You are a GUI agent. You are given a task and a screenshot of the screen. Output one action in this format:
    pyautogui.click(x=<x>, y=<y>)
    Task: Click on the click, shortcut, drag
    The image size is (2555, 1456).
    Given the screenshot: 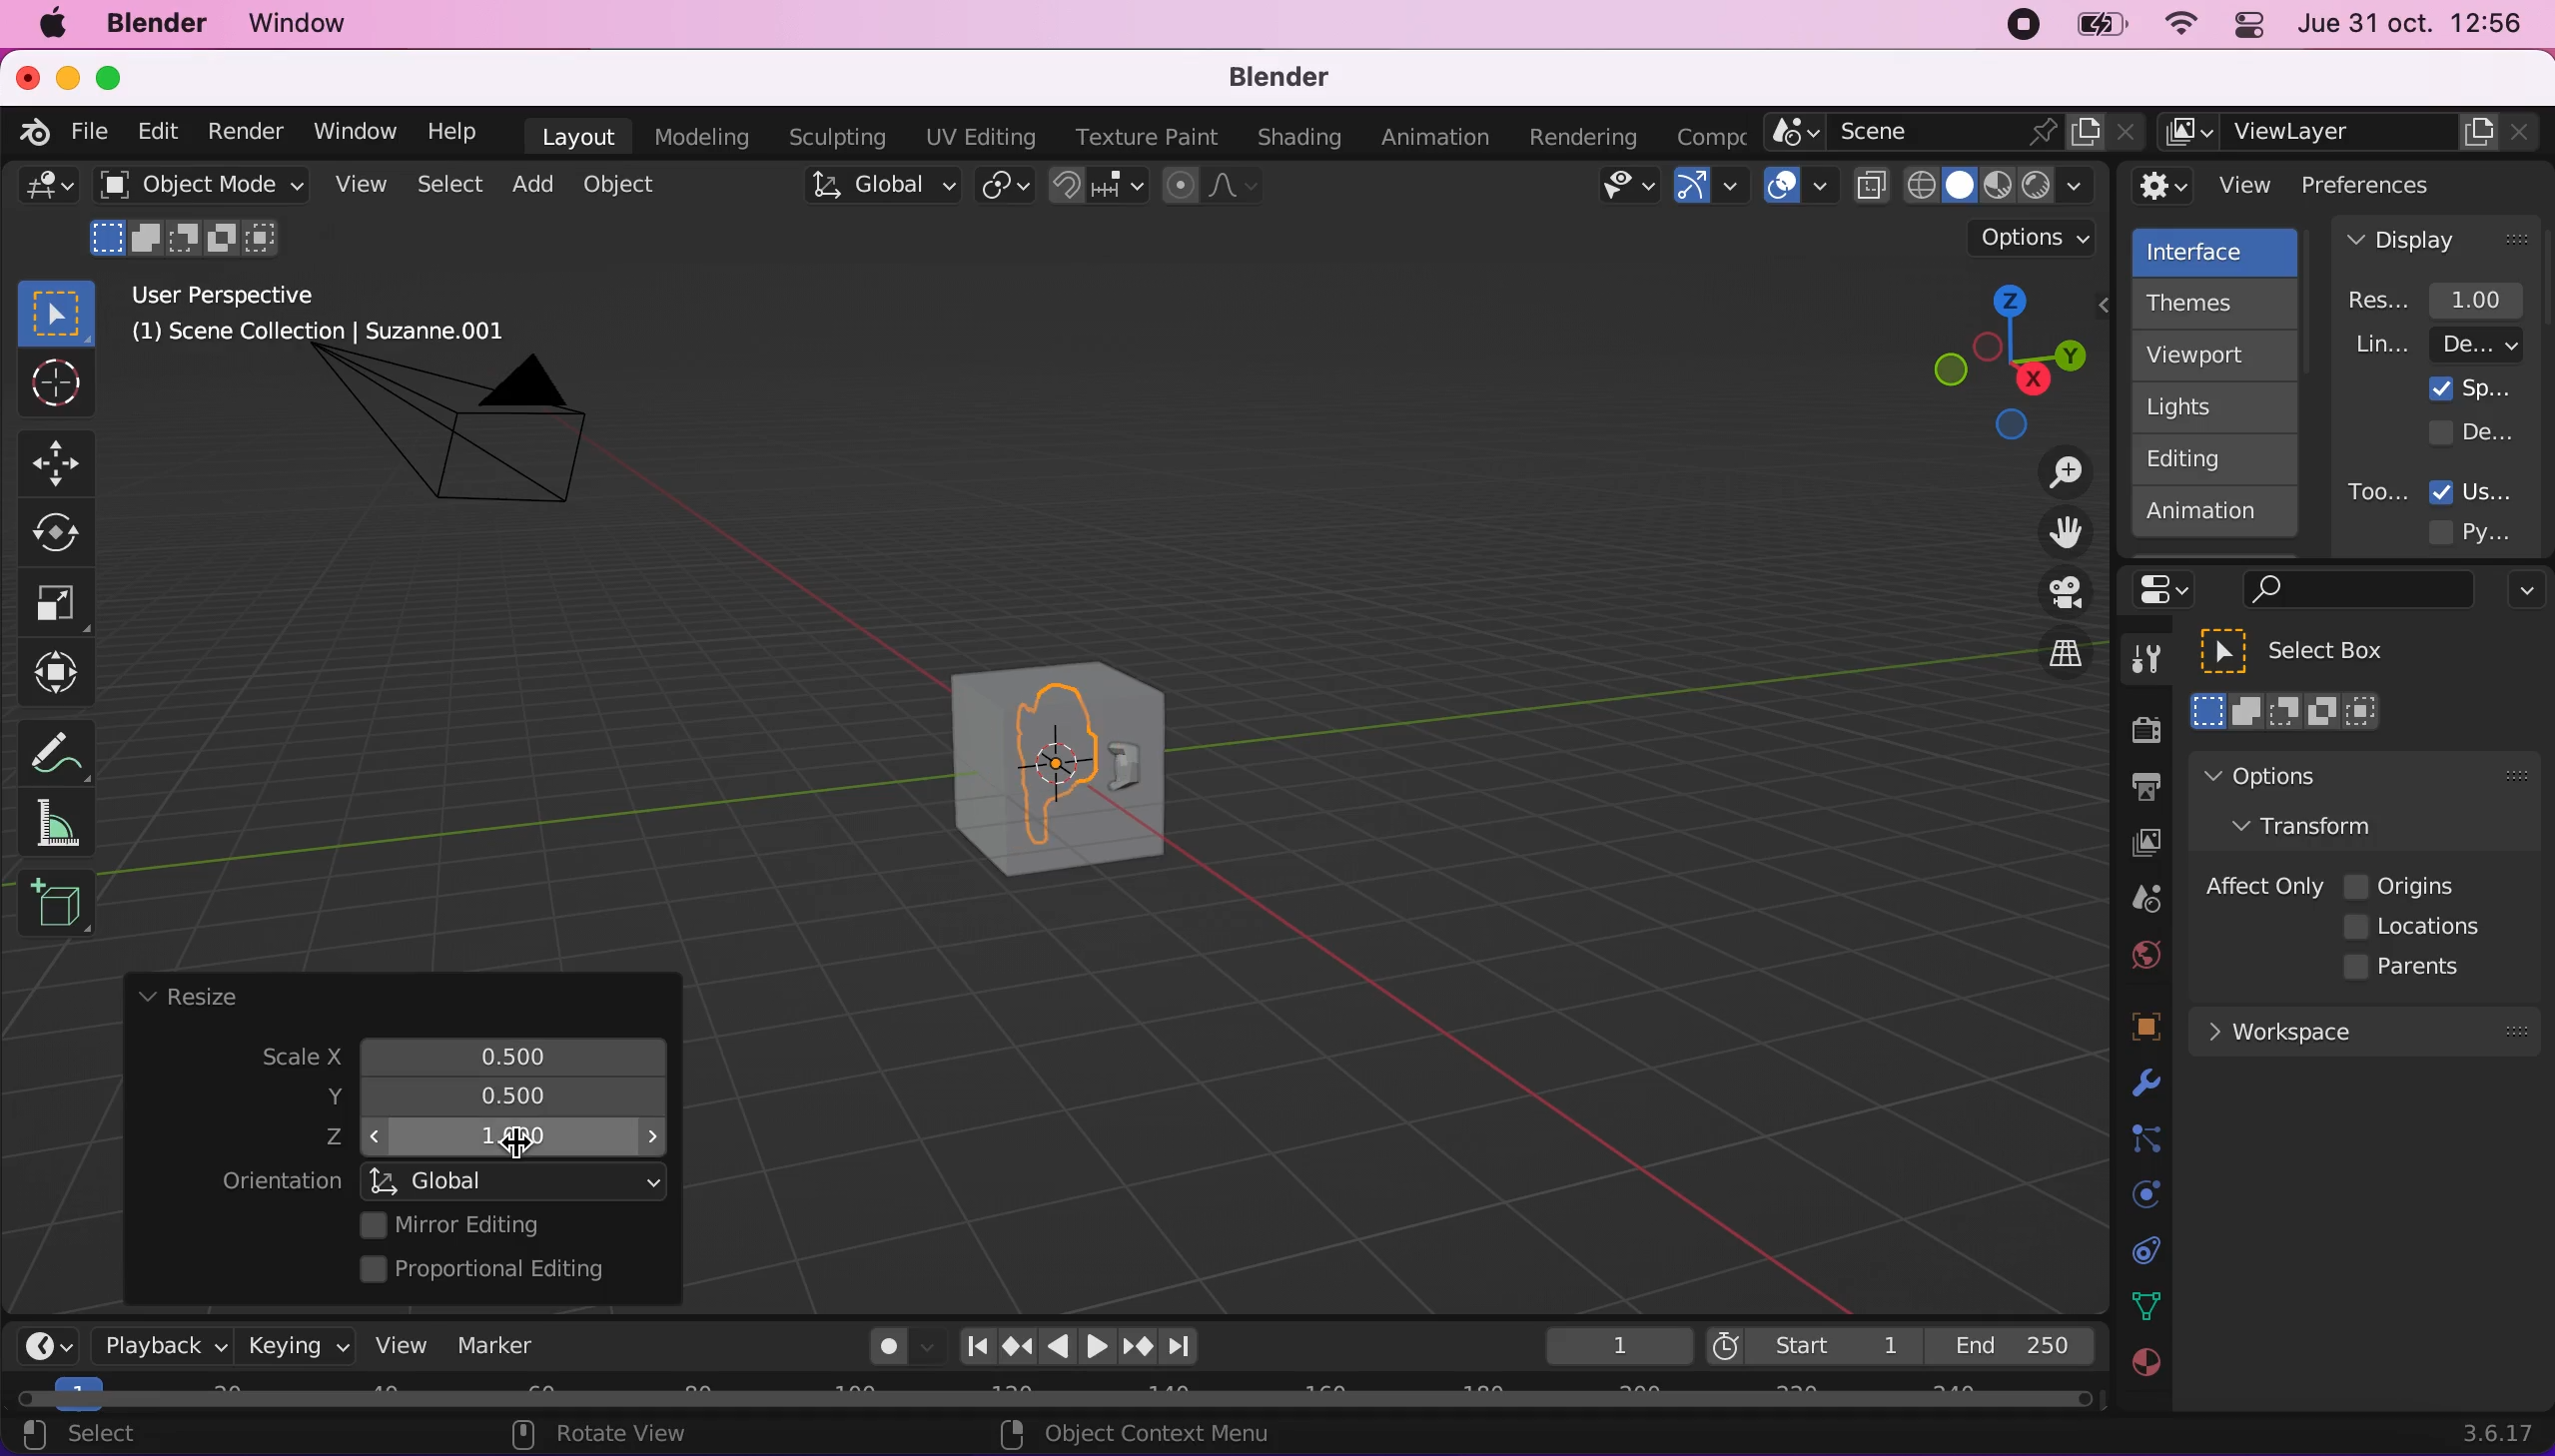 What is the action you would take?
    pyautogui.click(x=2002, y=361)
    